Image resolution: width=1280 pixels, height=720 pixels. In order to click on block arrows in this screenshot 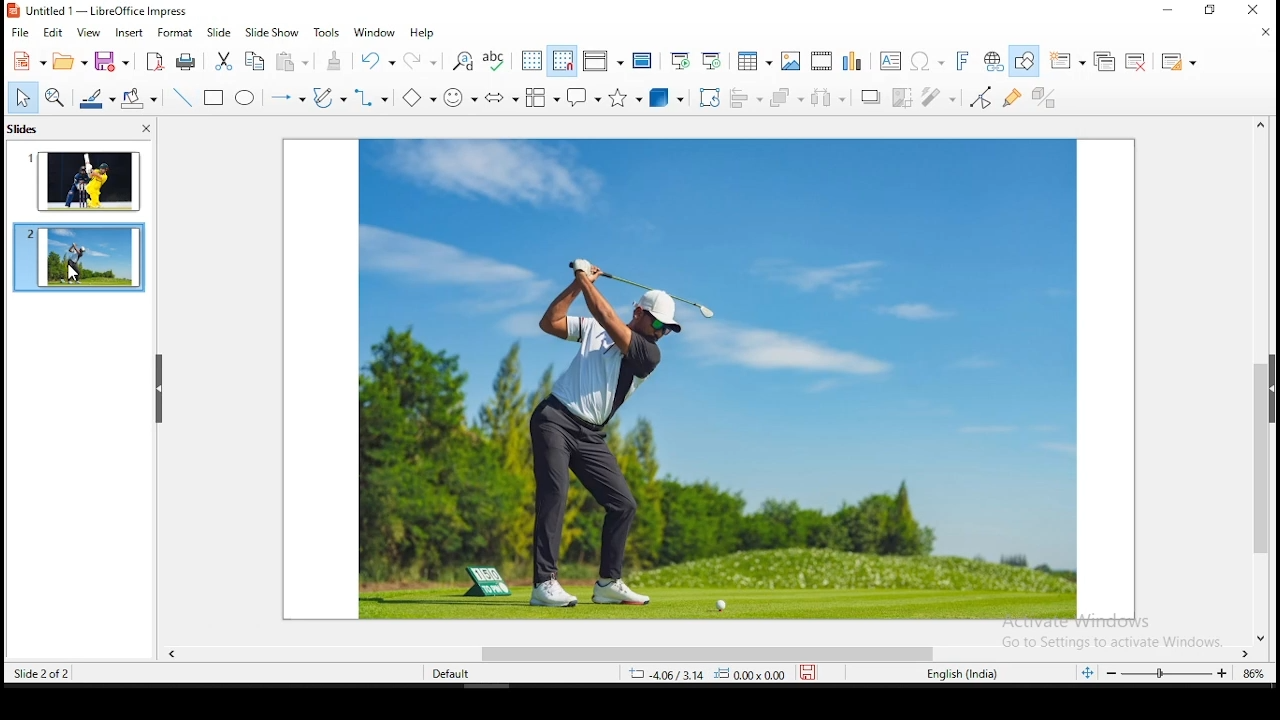, I will do `click(500, 96)`.